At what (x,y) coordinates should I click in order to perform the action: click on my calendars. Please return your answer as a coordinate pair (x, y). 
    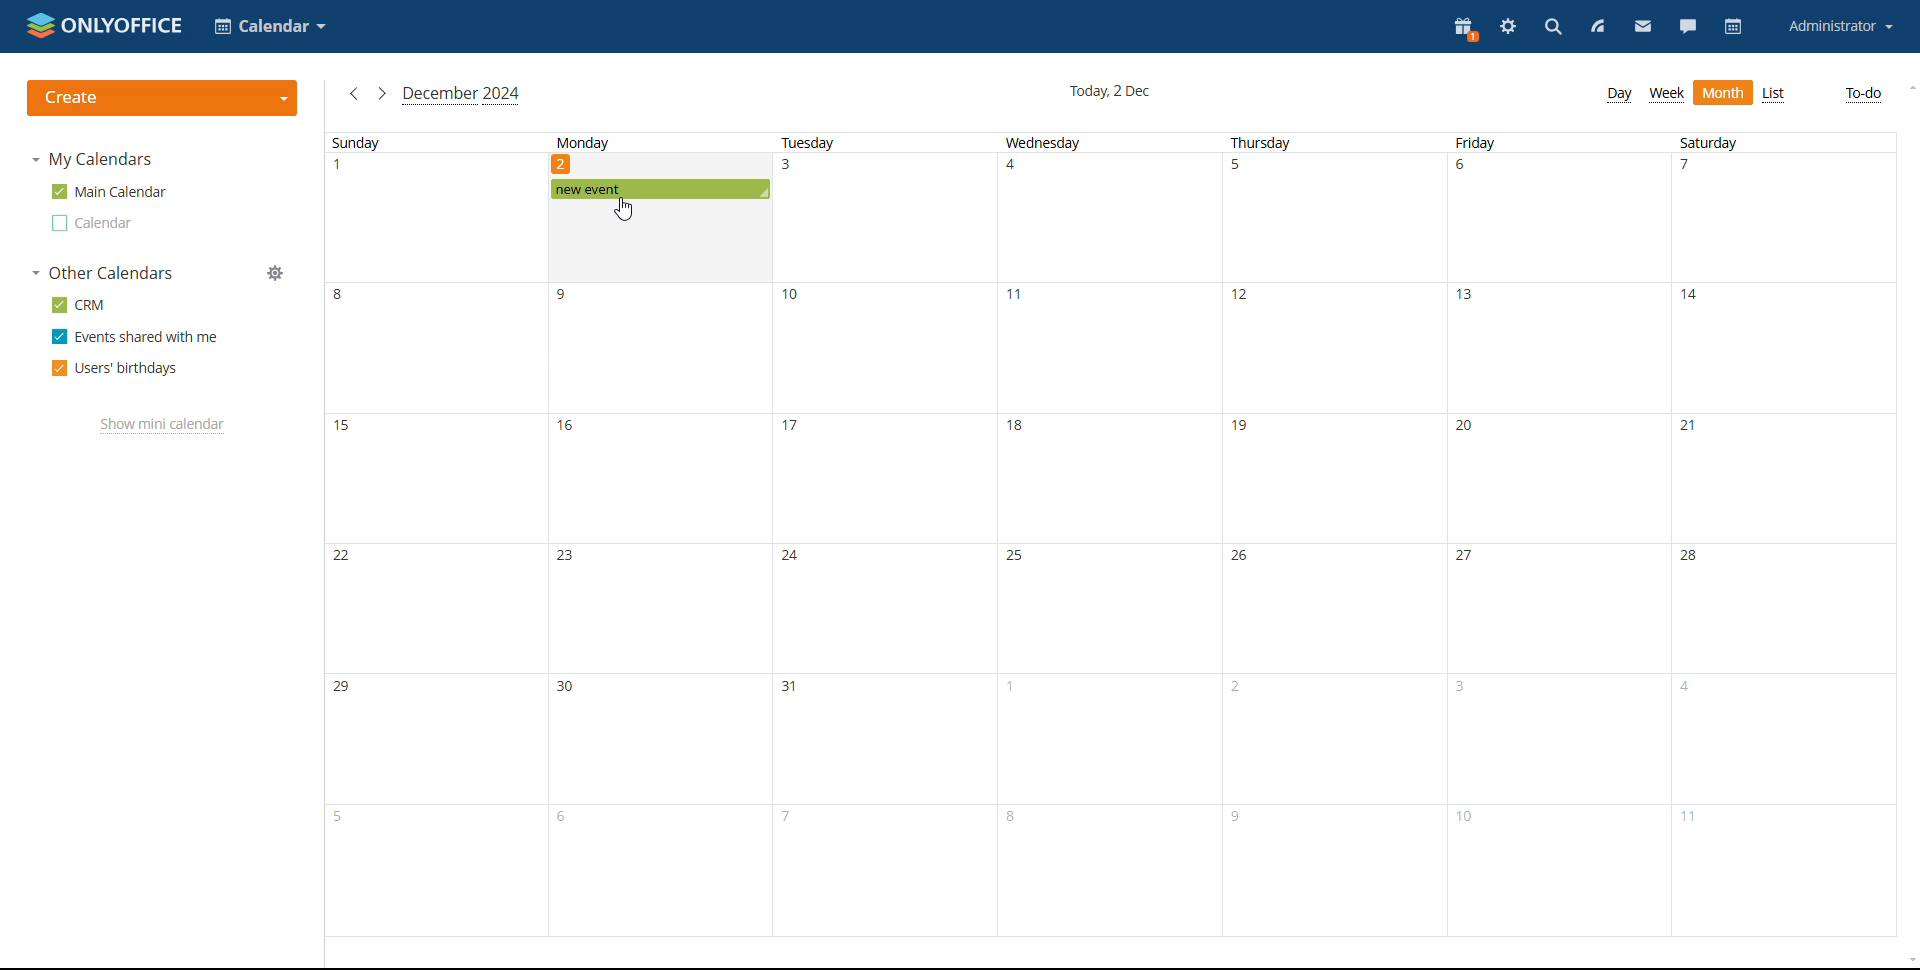
    Looking at the image, I should click on (90, 159).